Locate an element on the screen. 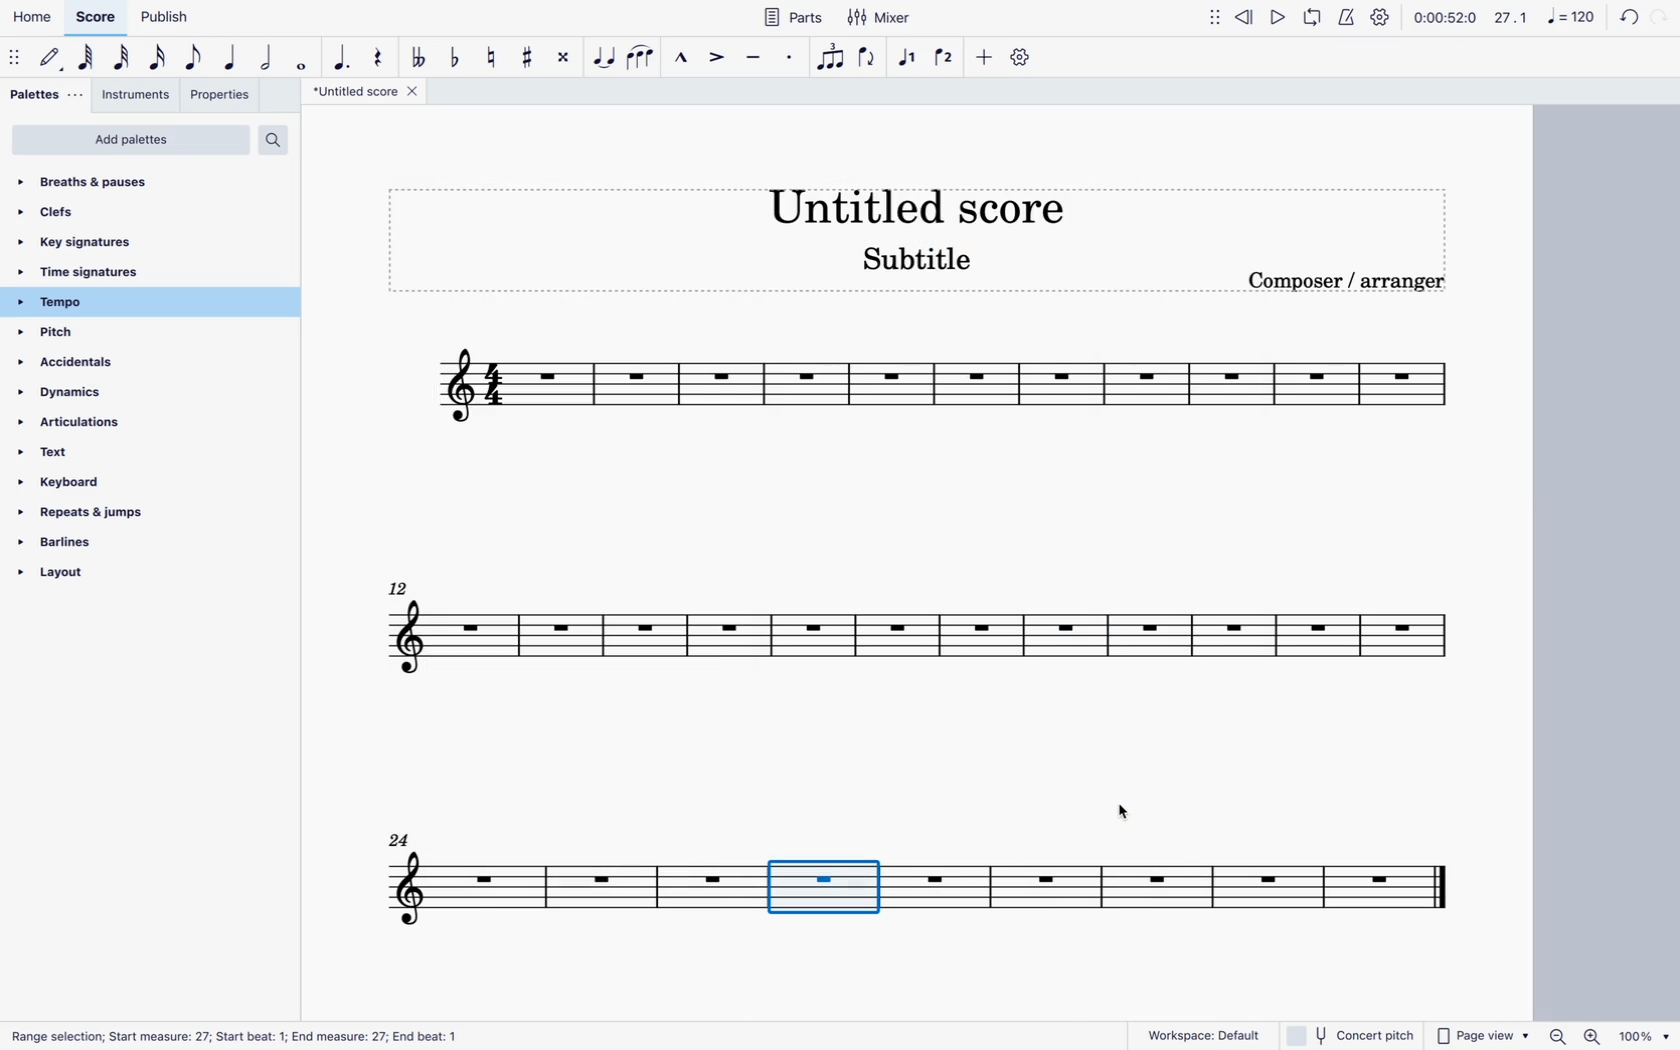  full note is located at coordinates (302, 58).